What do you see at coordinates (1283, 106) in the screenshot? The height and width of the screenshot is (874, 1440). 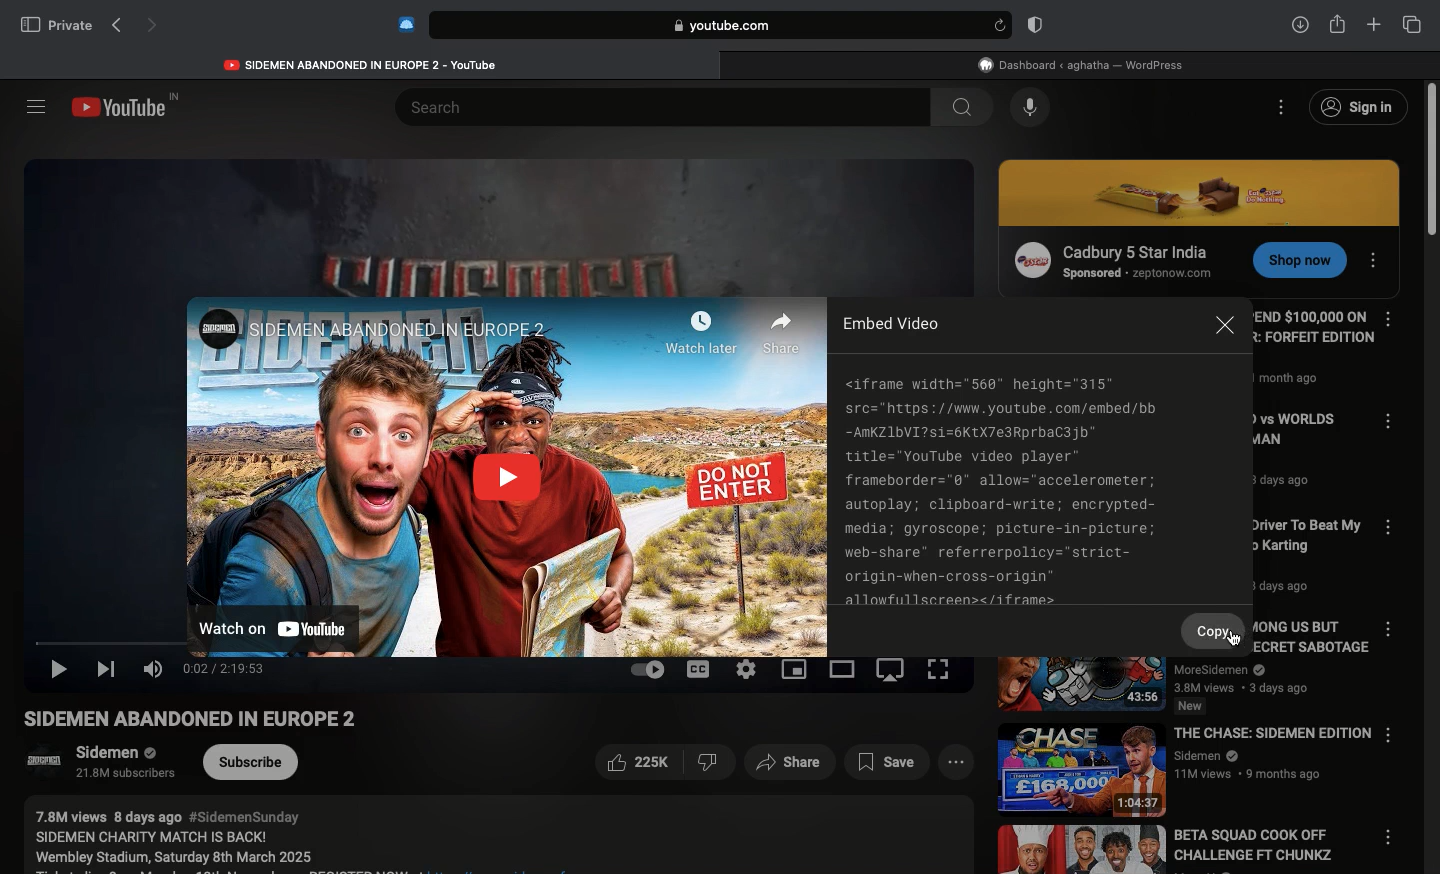 I see `Options` at bounding box center [1283, 106].